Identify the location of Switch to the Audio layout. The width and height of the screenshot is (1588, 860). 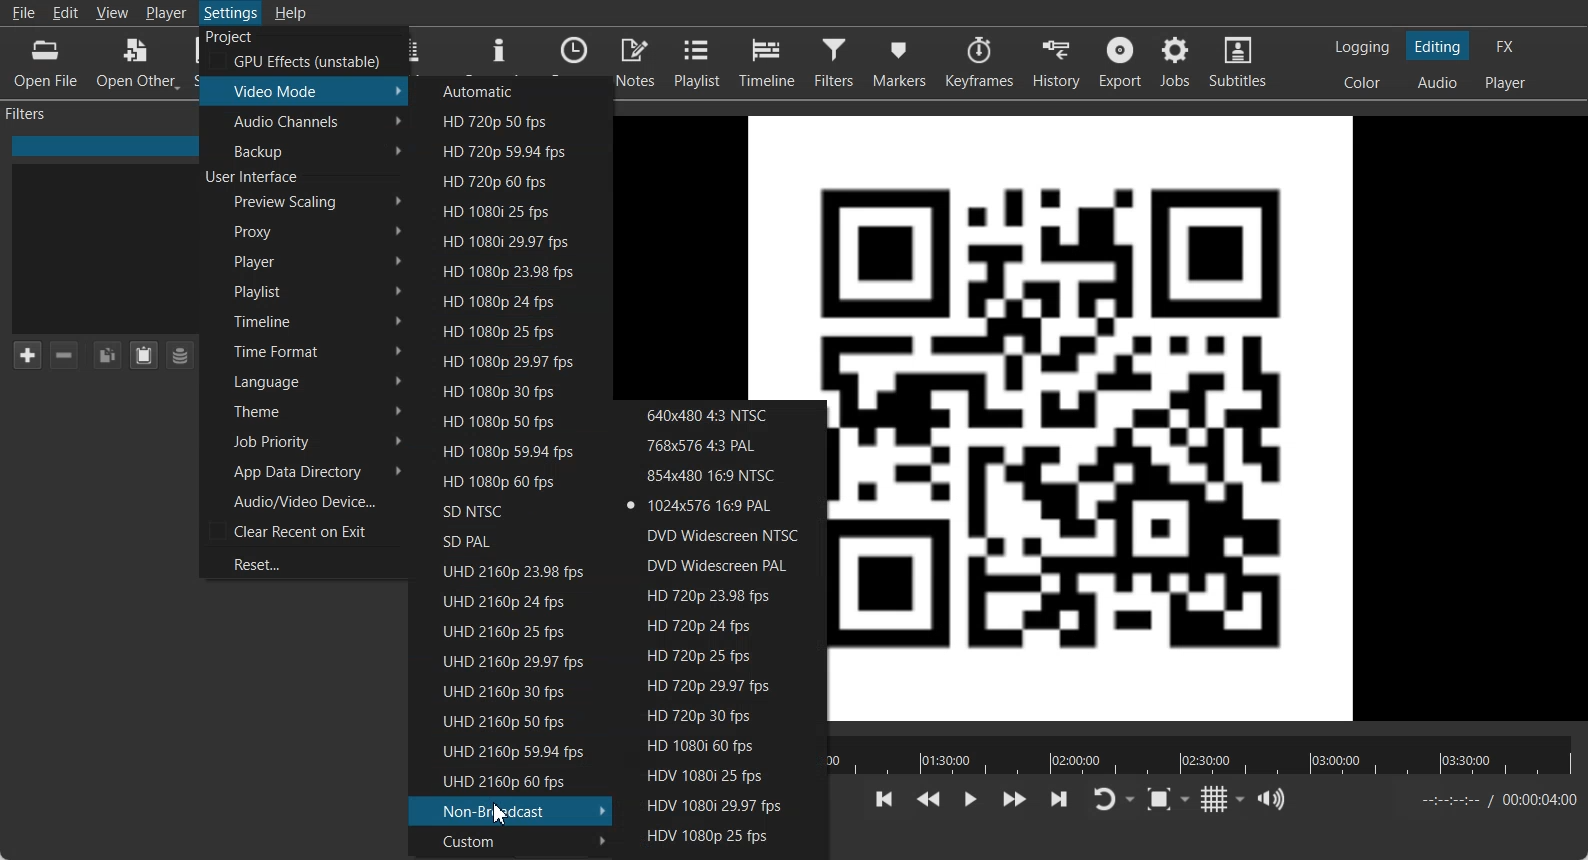
(1437, 82).